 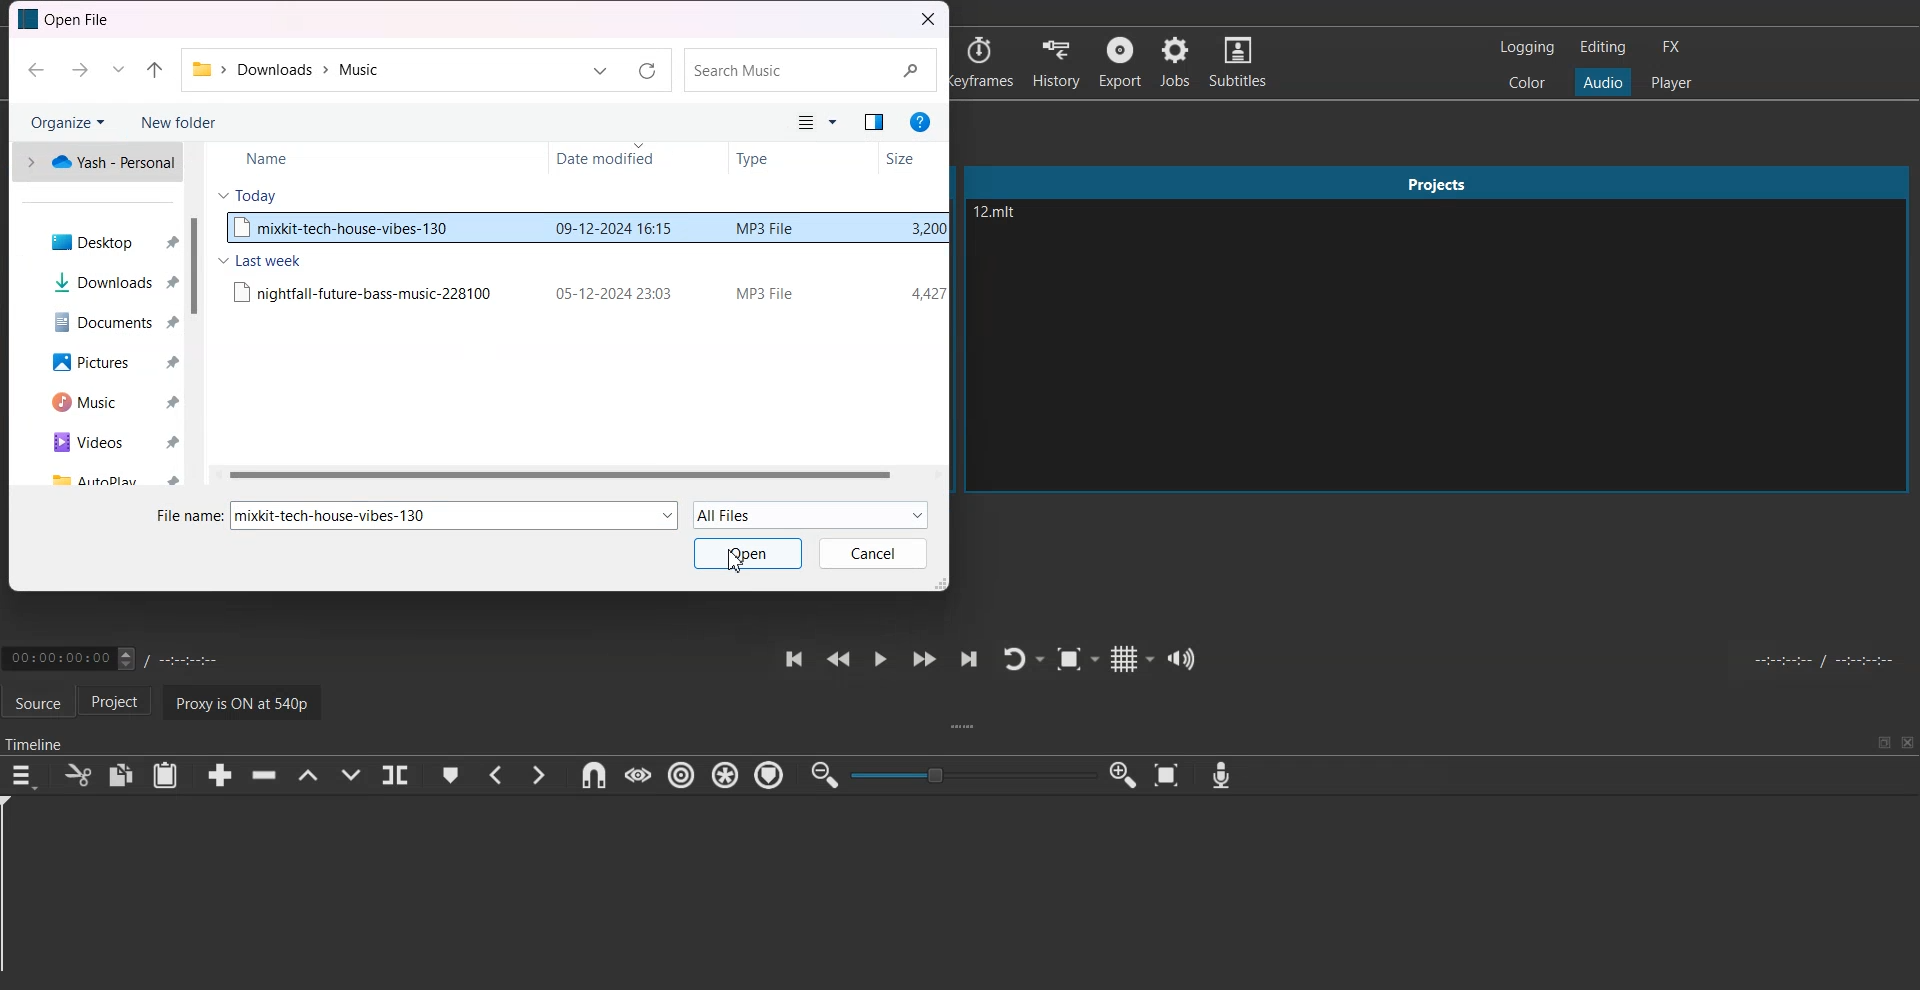 What do you see at coordinates (104, 364) in the screenshot?
I see `Pictures` at bounding box center [104, 364].